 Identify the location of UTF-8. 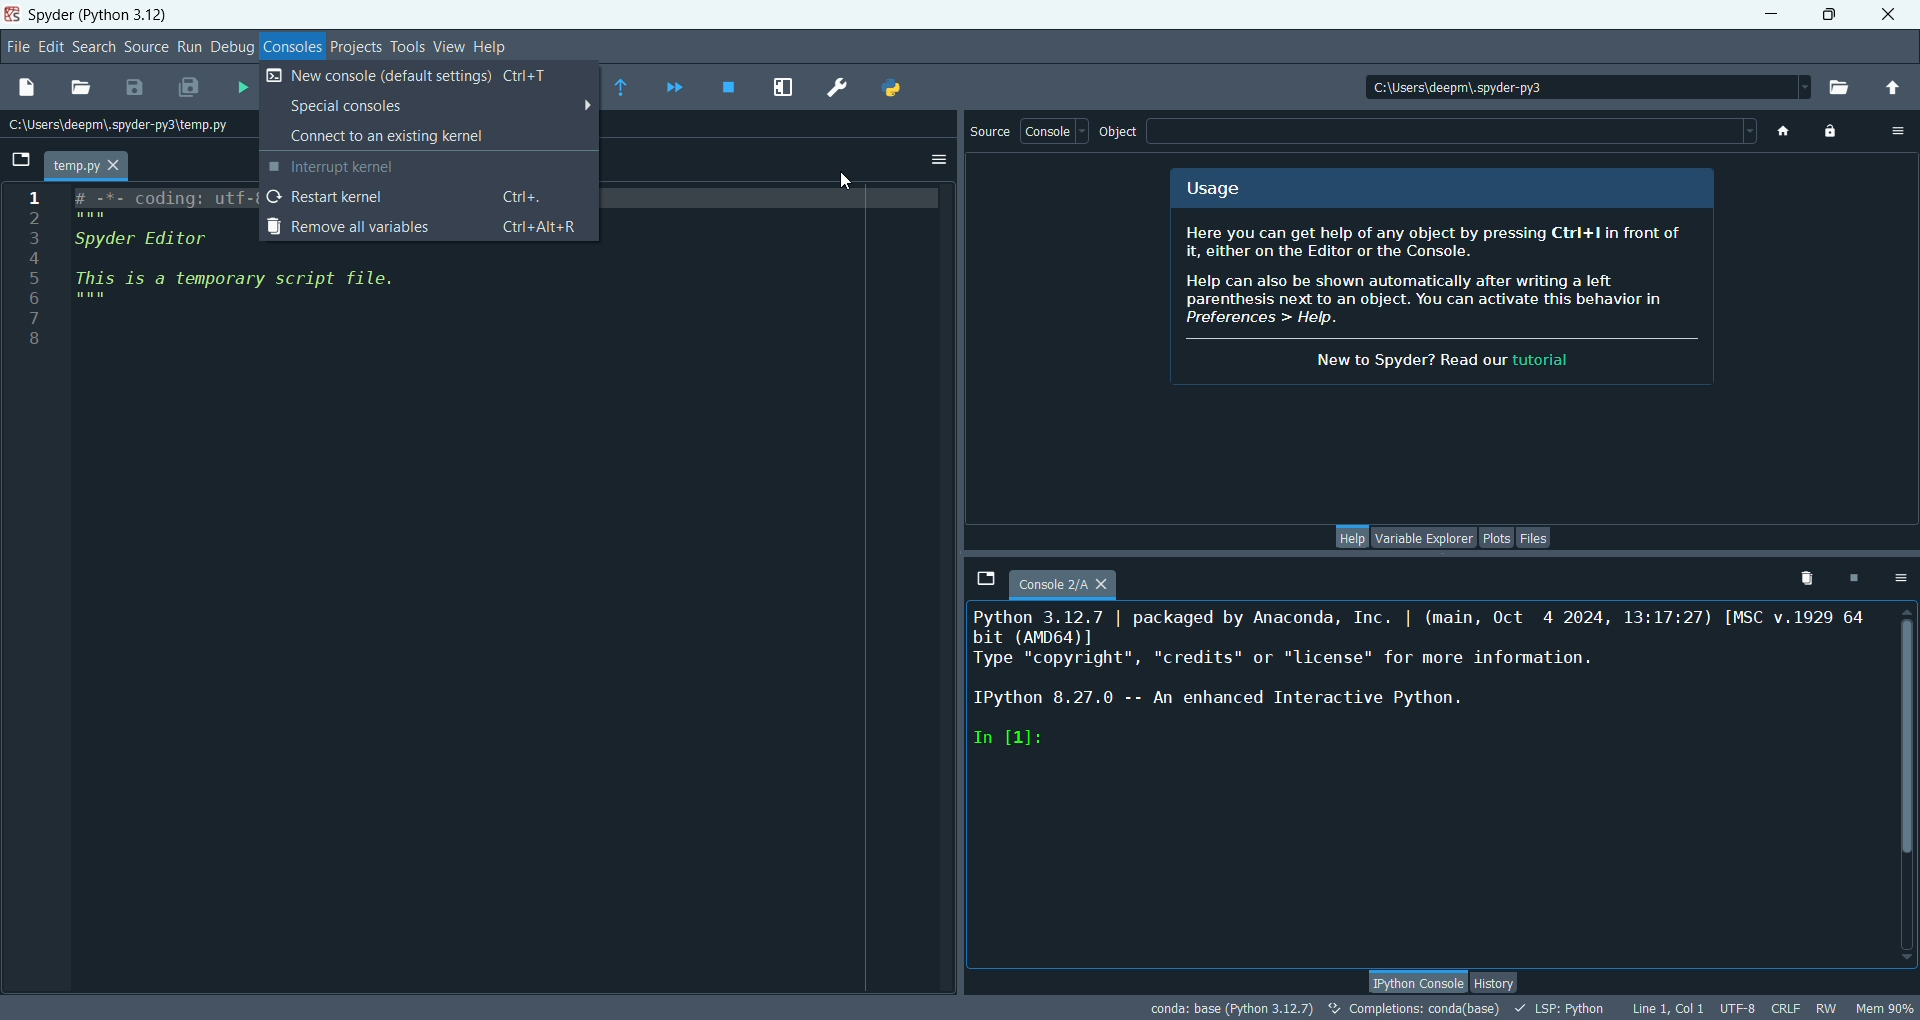
(1739, 1008).